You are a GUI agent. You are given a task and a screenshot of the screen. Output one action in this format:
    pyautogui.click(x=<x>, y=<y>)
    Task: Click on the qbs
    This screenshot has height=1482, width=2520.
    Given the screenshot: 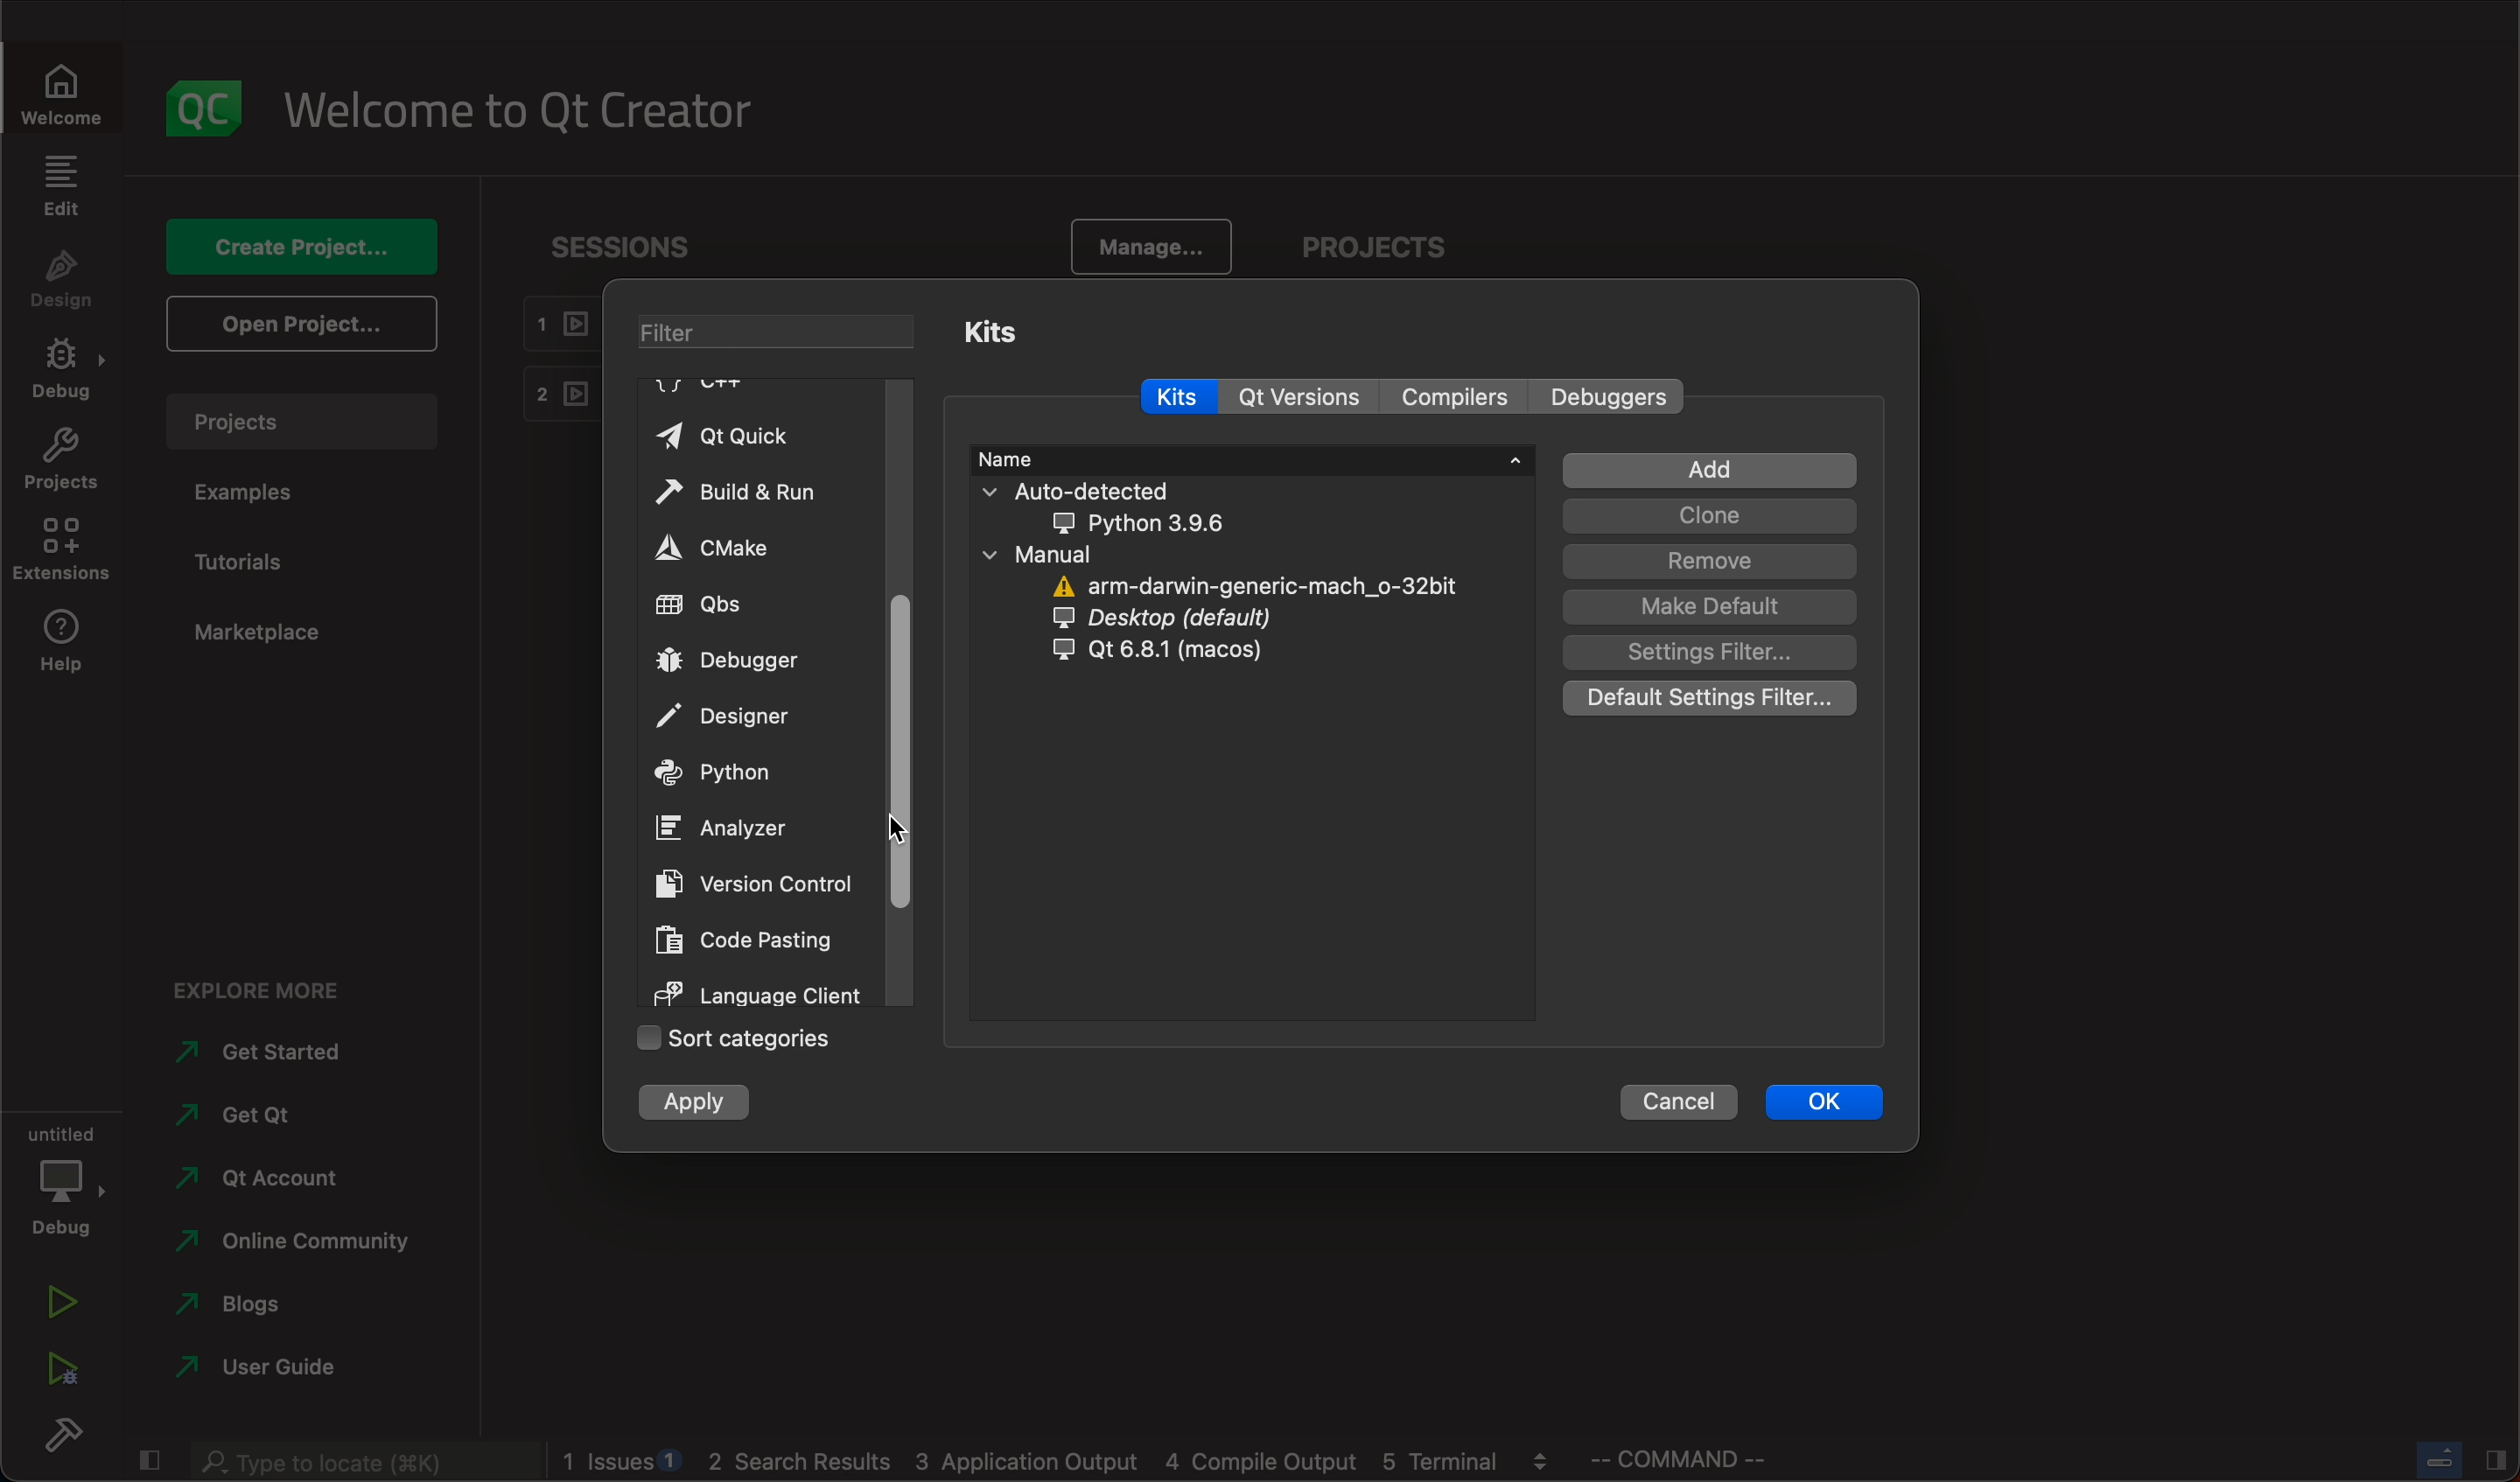 What is the action you would take?
    pyautogui.click(x=746, y=608)
    